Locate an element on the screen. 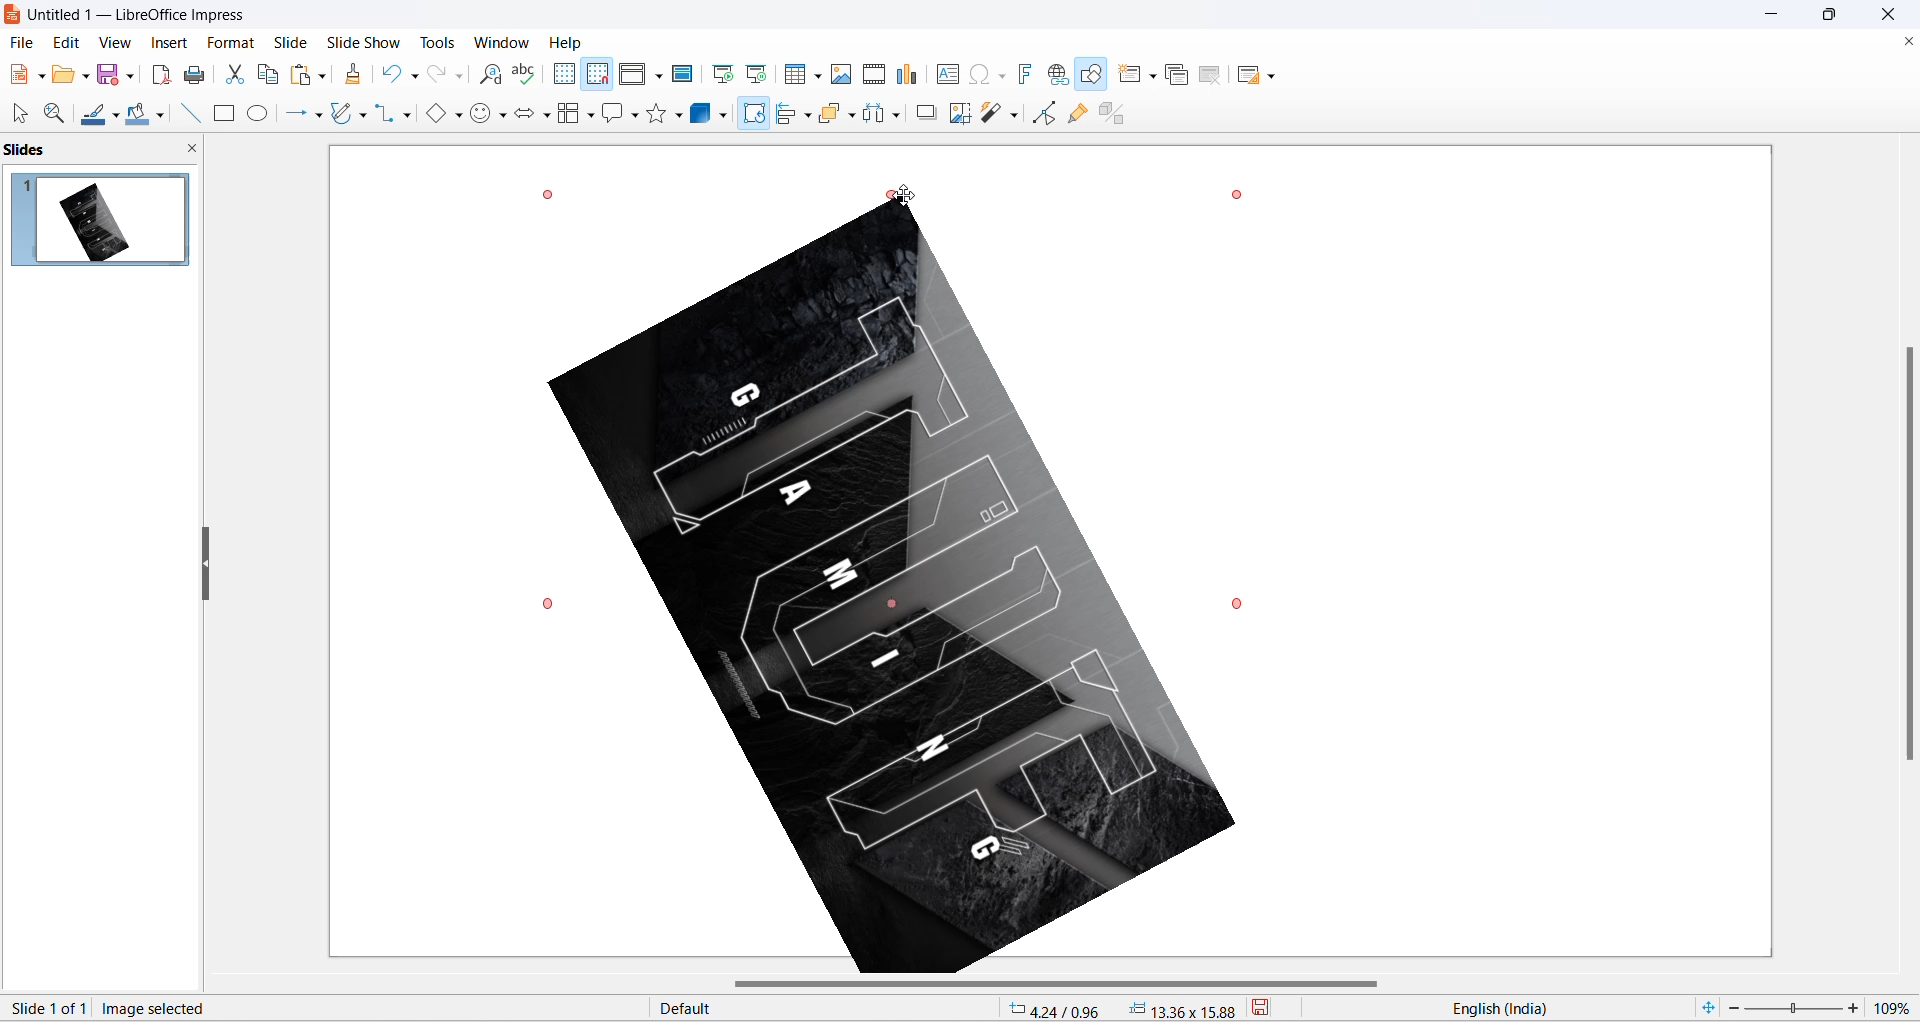 The image size is (1920, 1022). close is located at coordinates (1894, 14).